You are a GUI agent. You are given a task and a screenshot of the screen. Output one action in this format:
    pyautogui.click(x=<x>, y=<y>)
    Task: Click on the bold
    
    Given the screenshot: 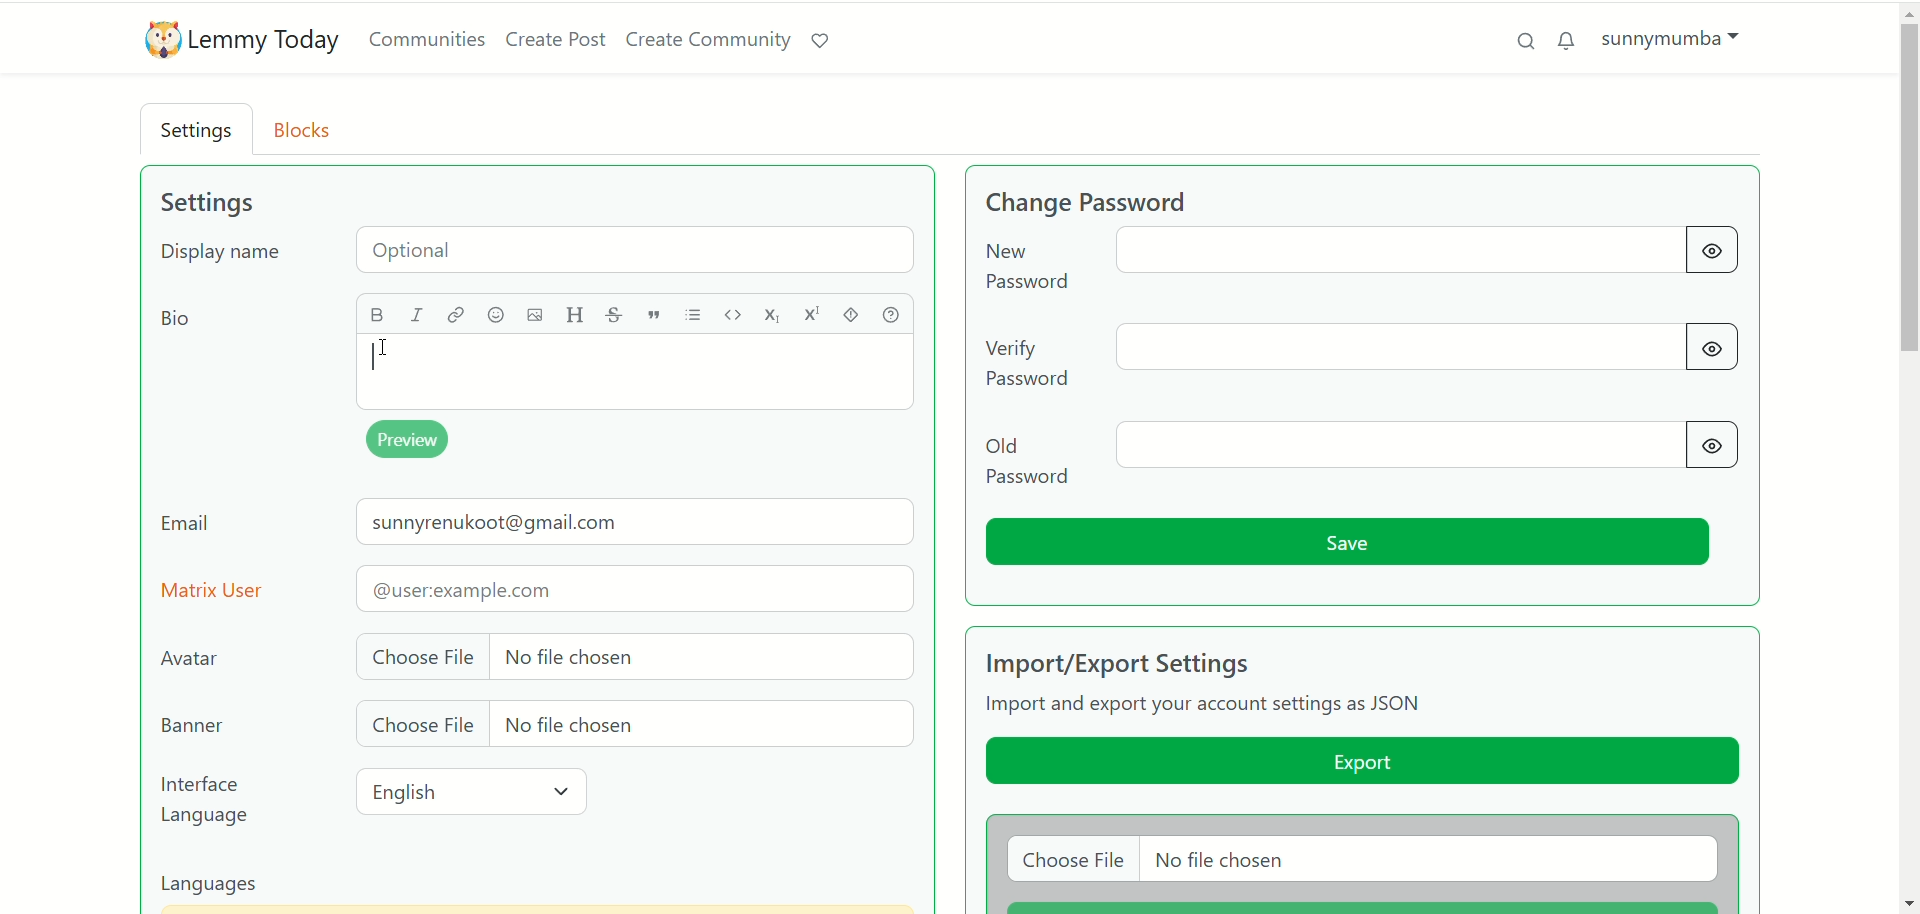 What is the action you would take?
    pyautogui.click(x=379, y=313)
    